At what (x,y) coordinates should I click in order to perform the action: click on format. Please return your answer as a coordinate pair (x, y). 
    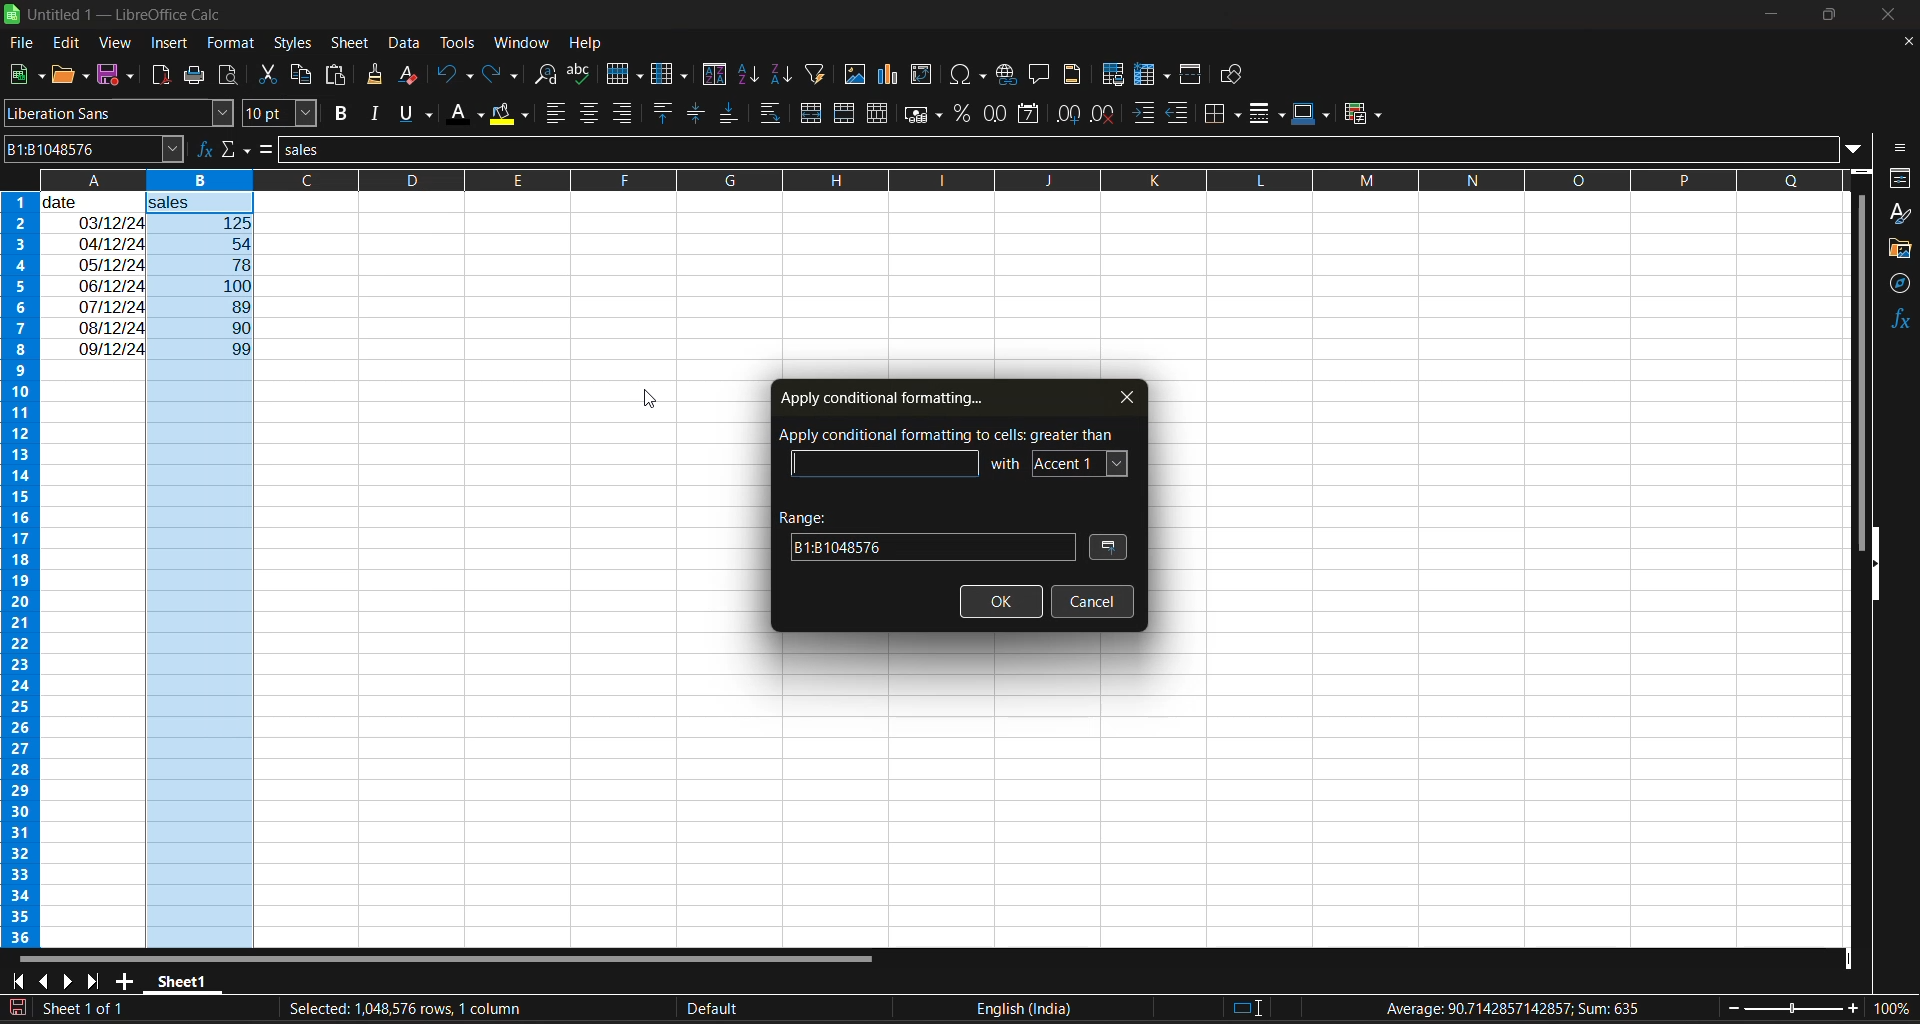
    Looking at the image, I should click on (226, 41).